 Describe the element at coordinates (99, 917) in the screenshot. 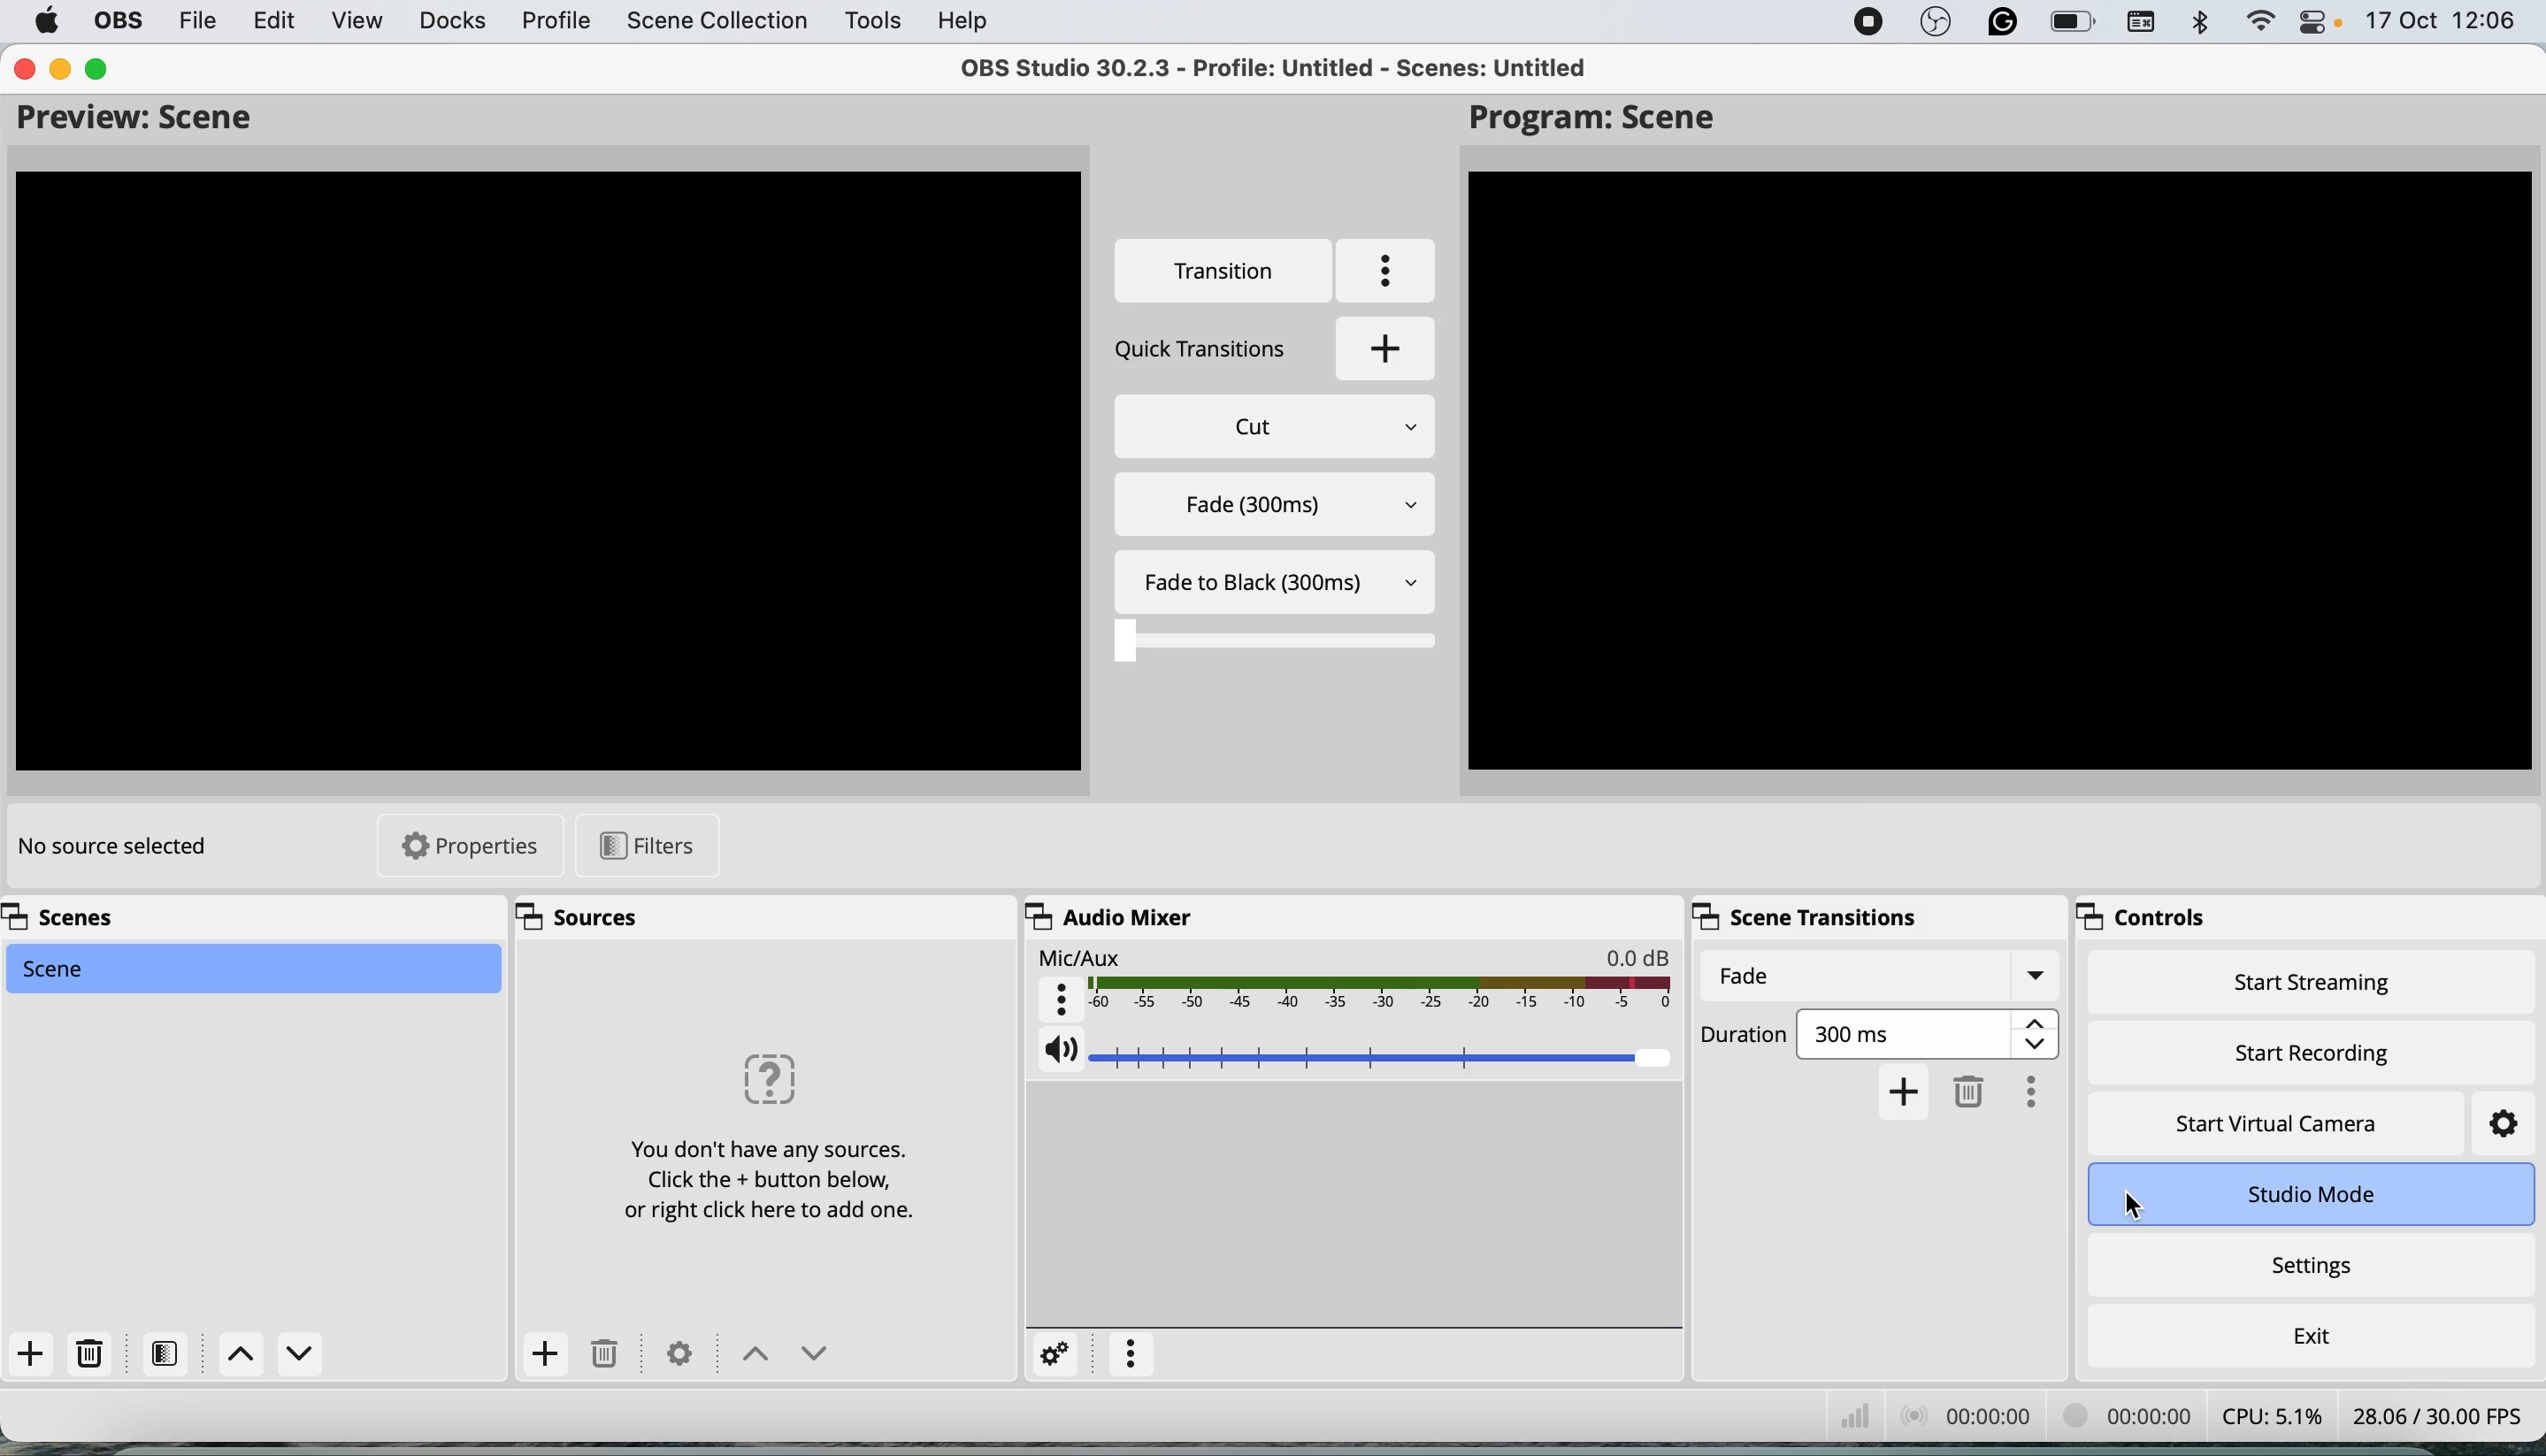

I see `scenes` at that location.